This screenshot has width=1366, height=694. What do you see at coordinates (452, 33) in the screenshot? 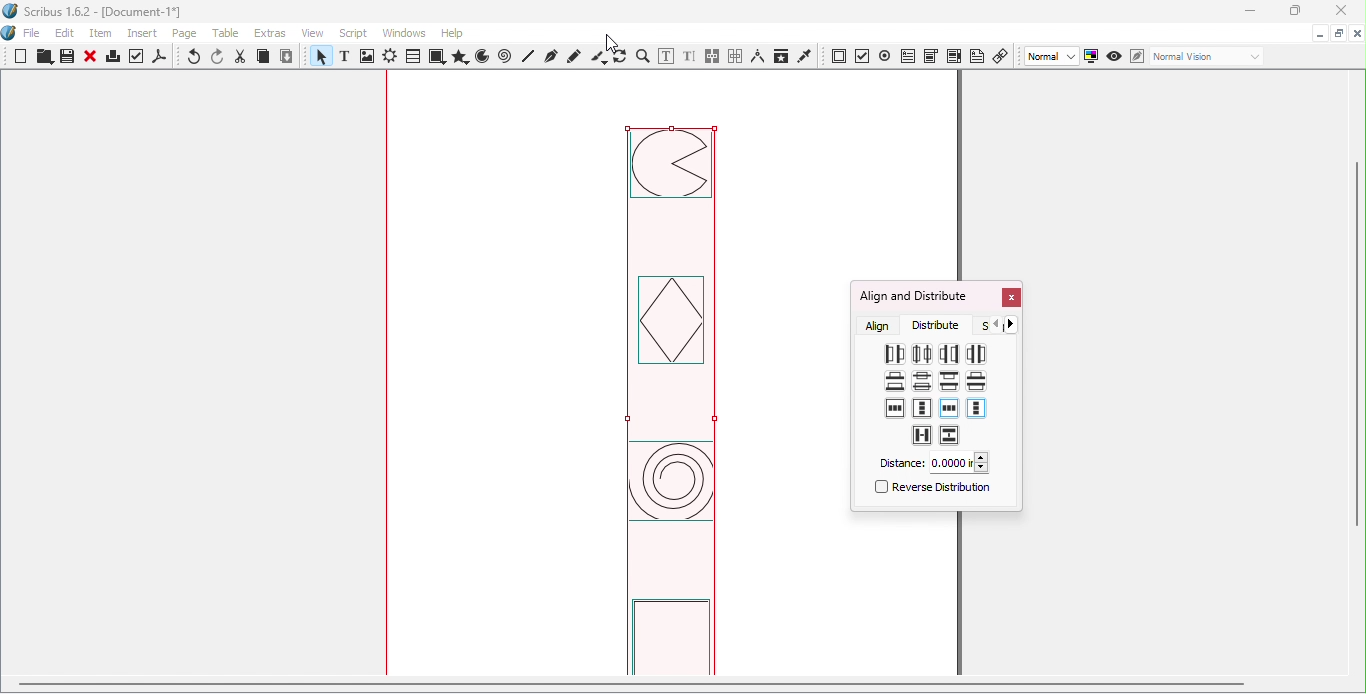
I see `Help` at bounding box center [452, 33].